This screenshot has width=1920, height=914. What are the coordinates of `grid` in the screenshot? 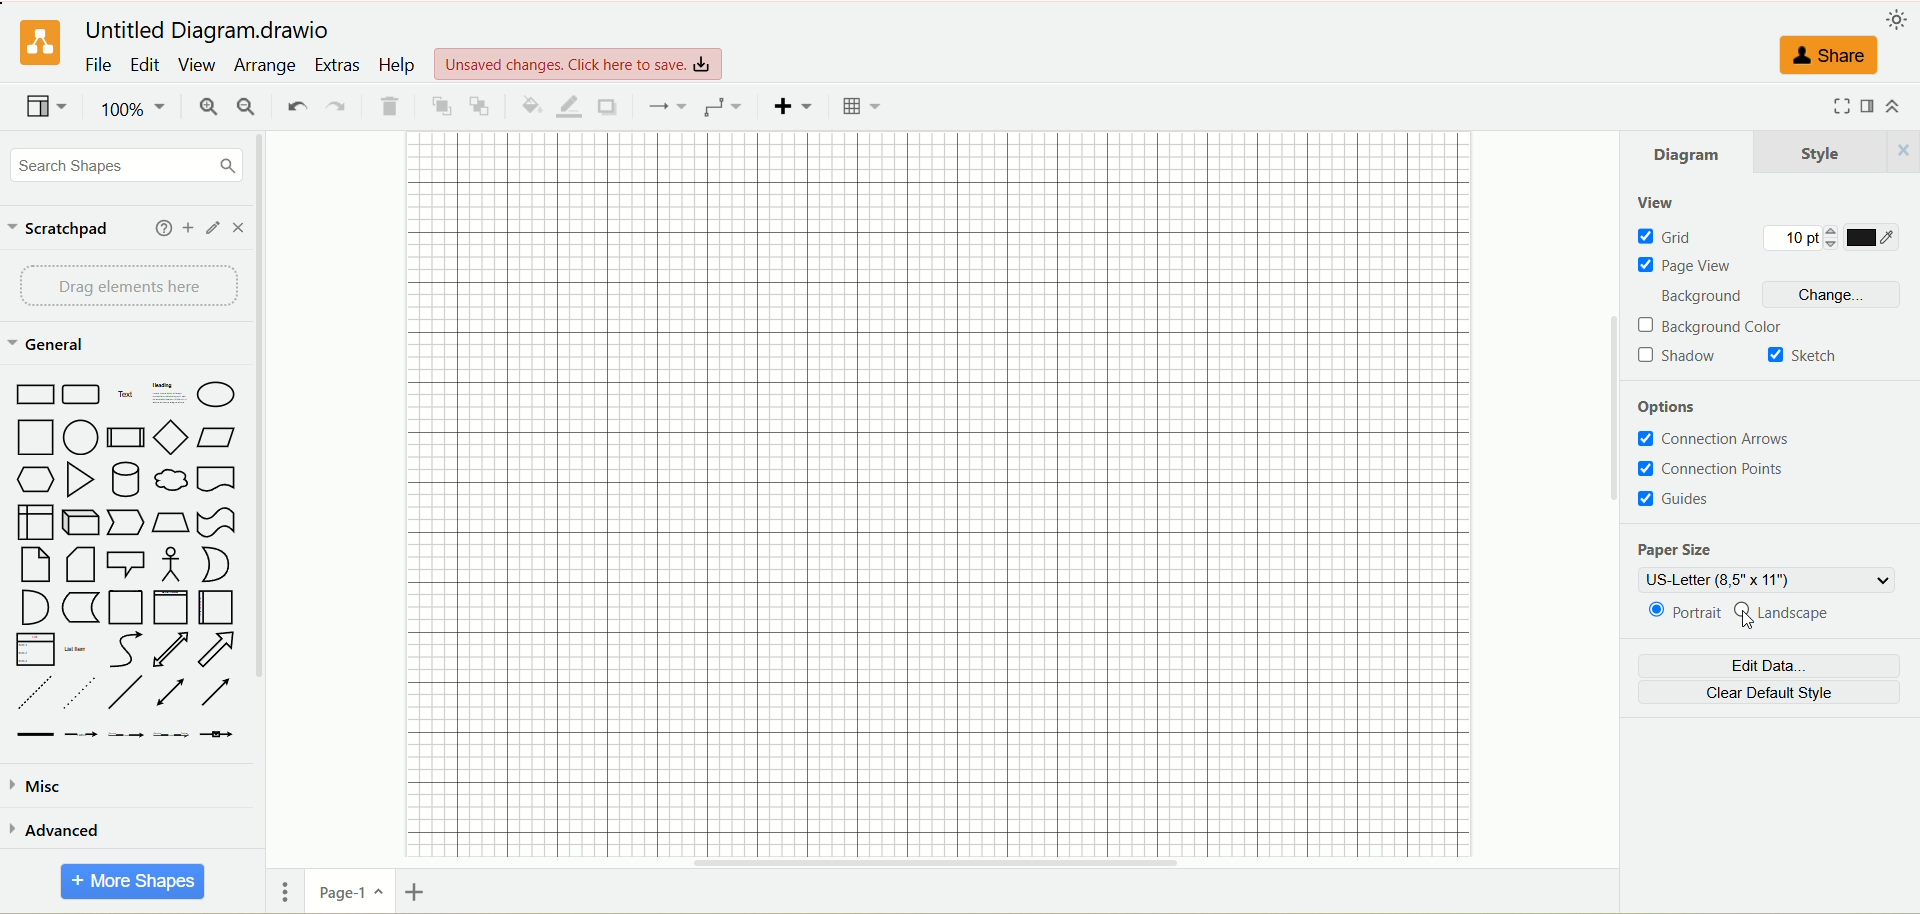 It's located at (1667, 237).